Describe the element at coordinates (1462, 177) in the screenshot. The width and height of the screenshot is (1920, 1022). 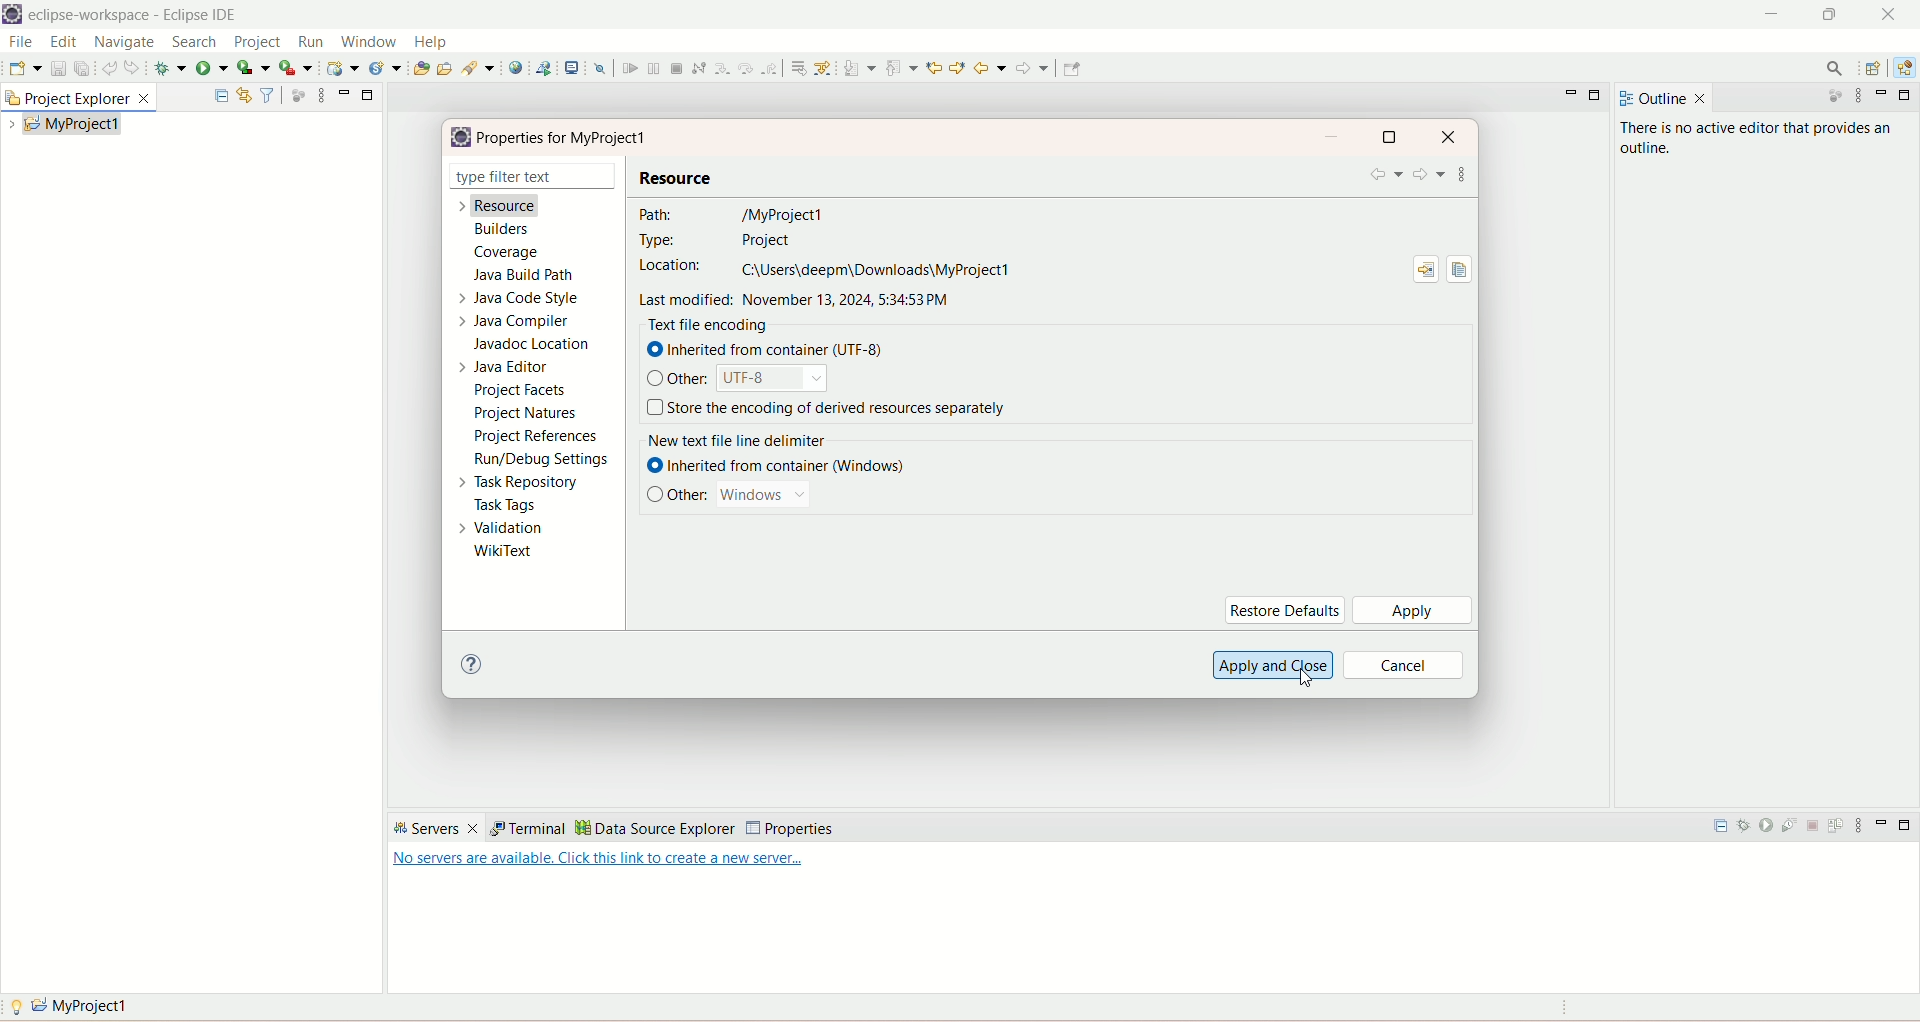
I see `view menu` at that location.